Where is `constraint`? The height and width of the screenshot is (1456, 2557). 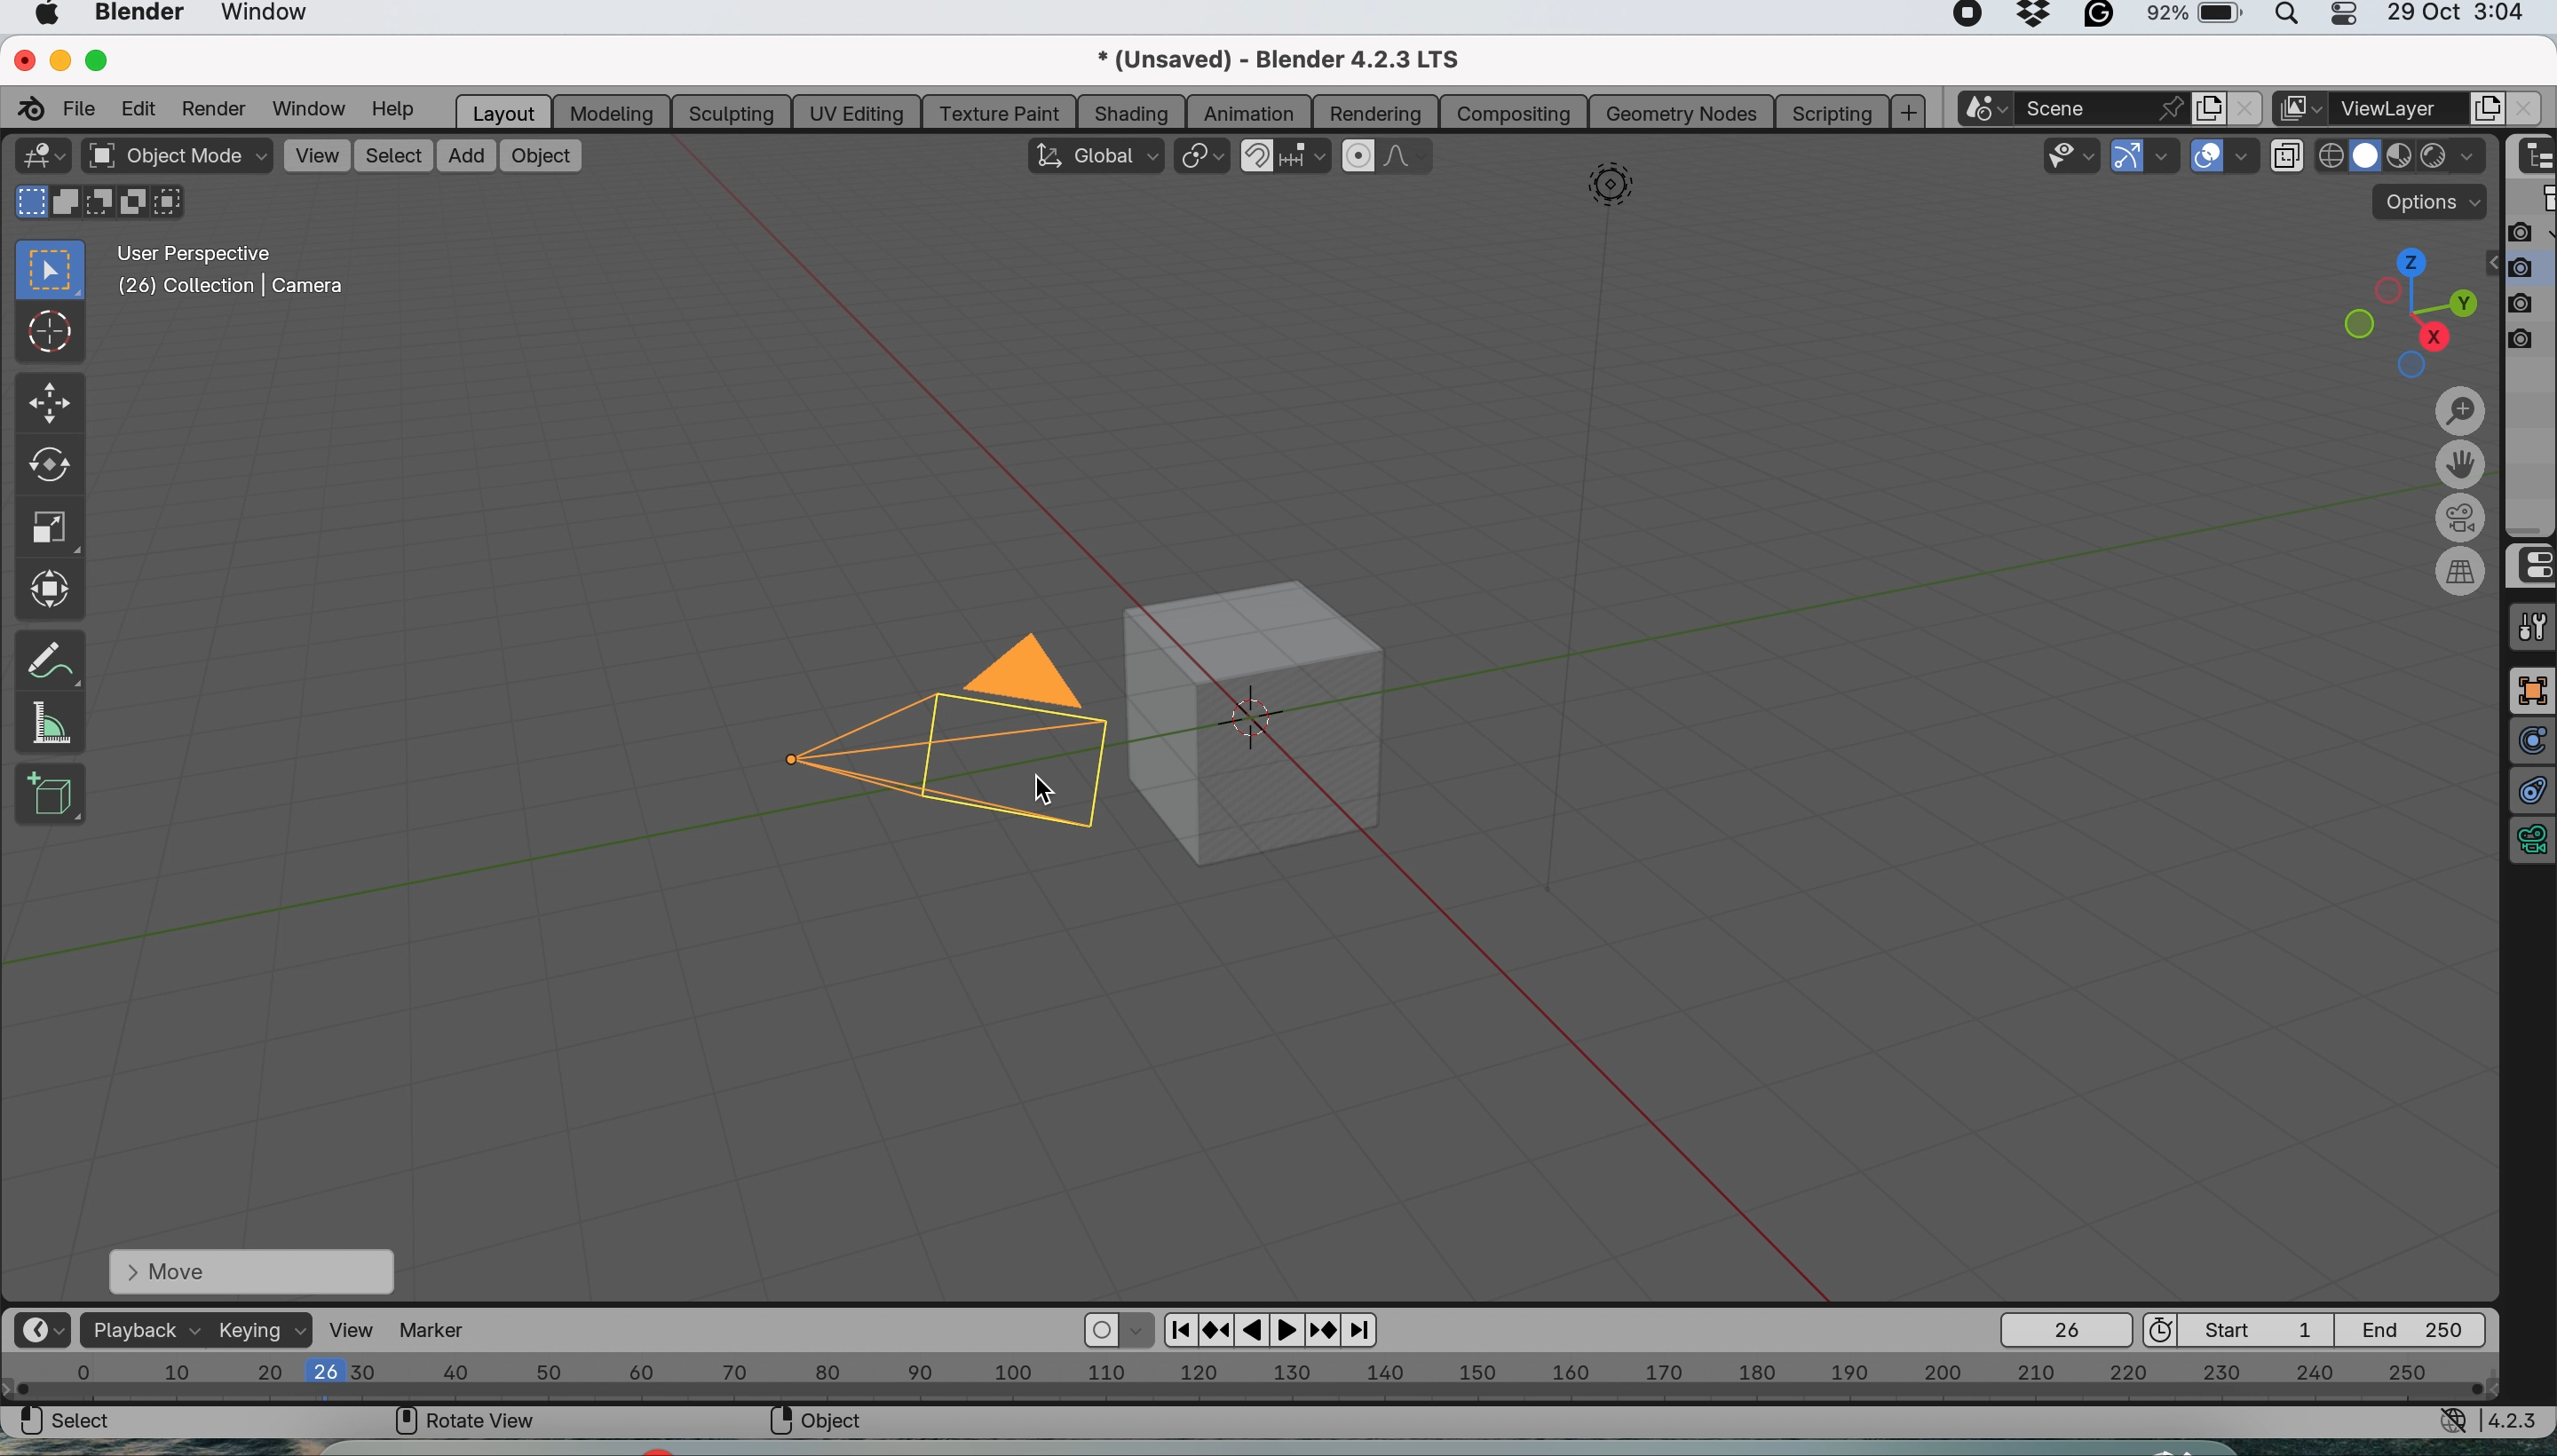
constraint is located at coordinates (2531, 792).